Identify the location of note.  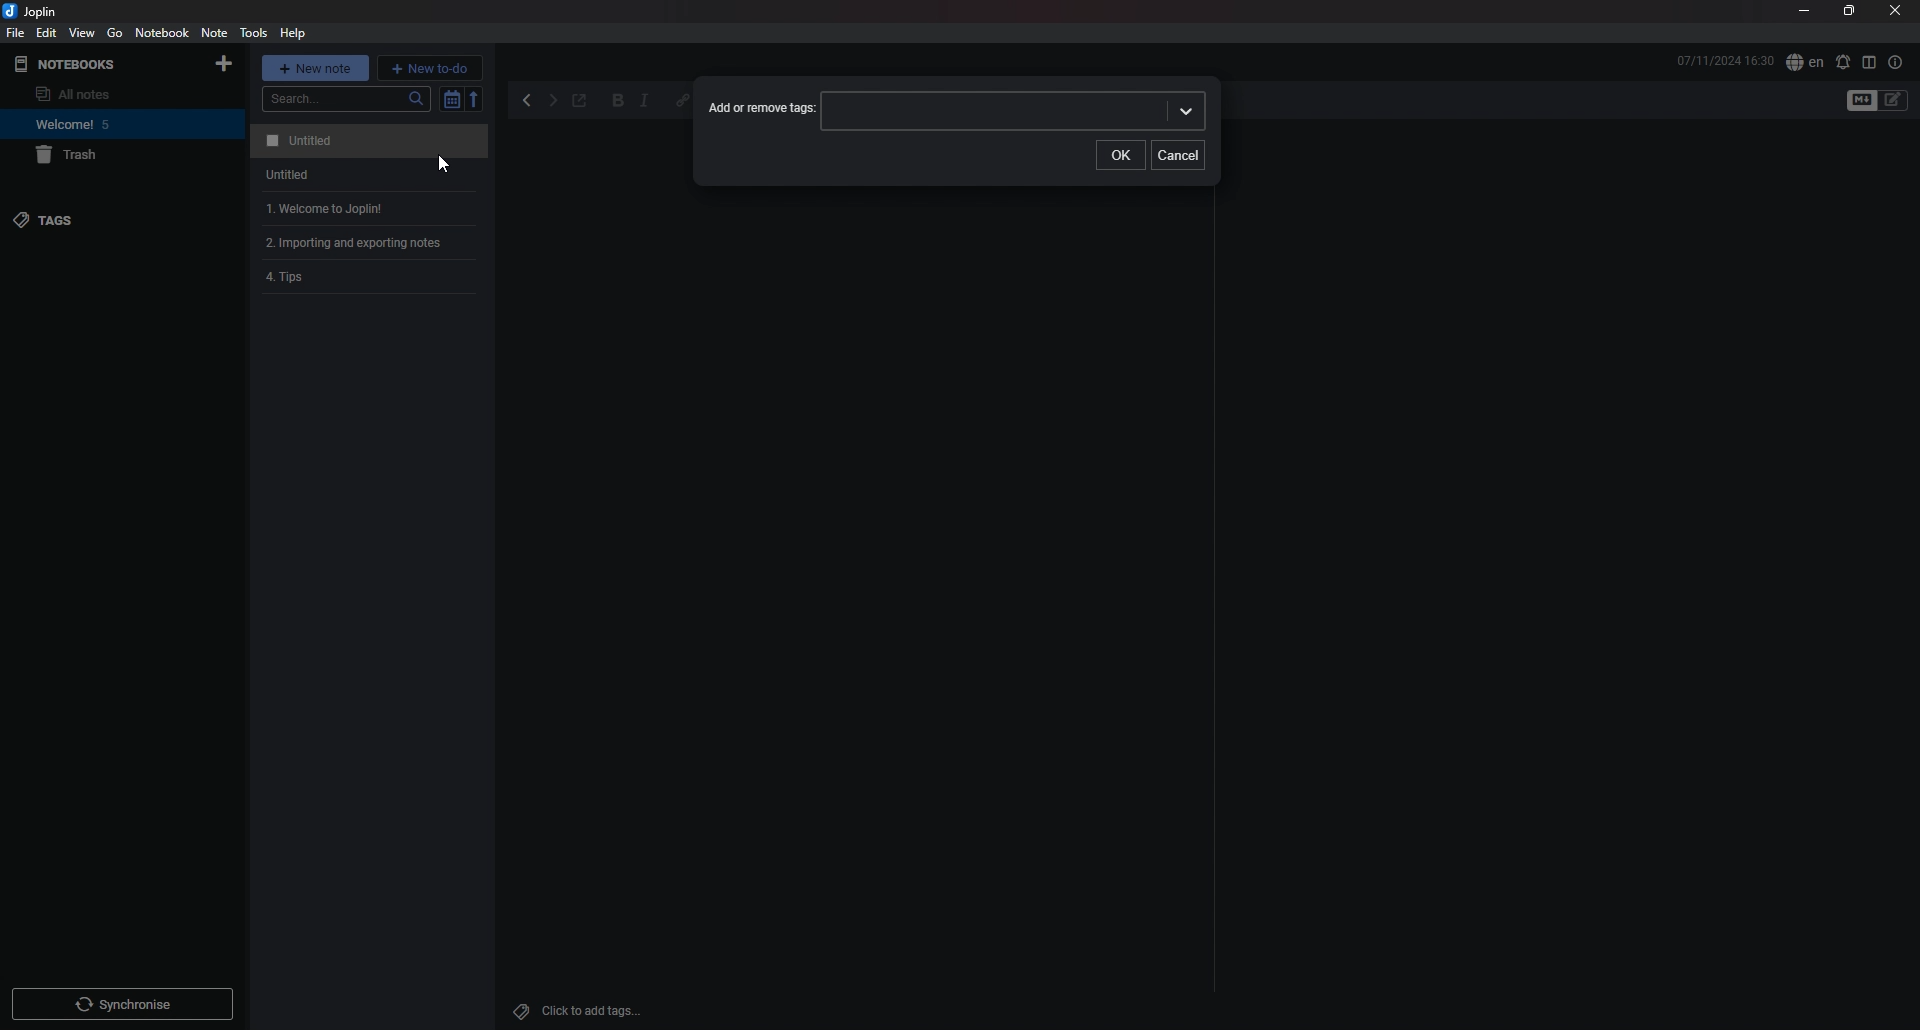
(214, 32).